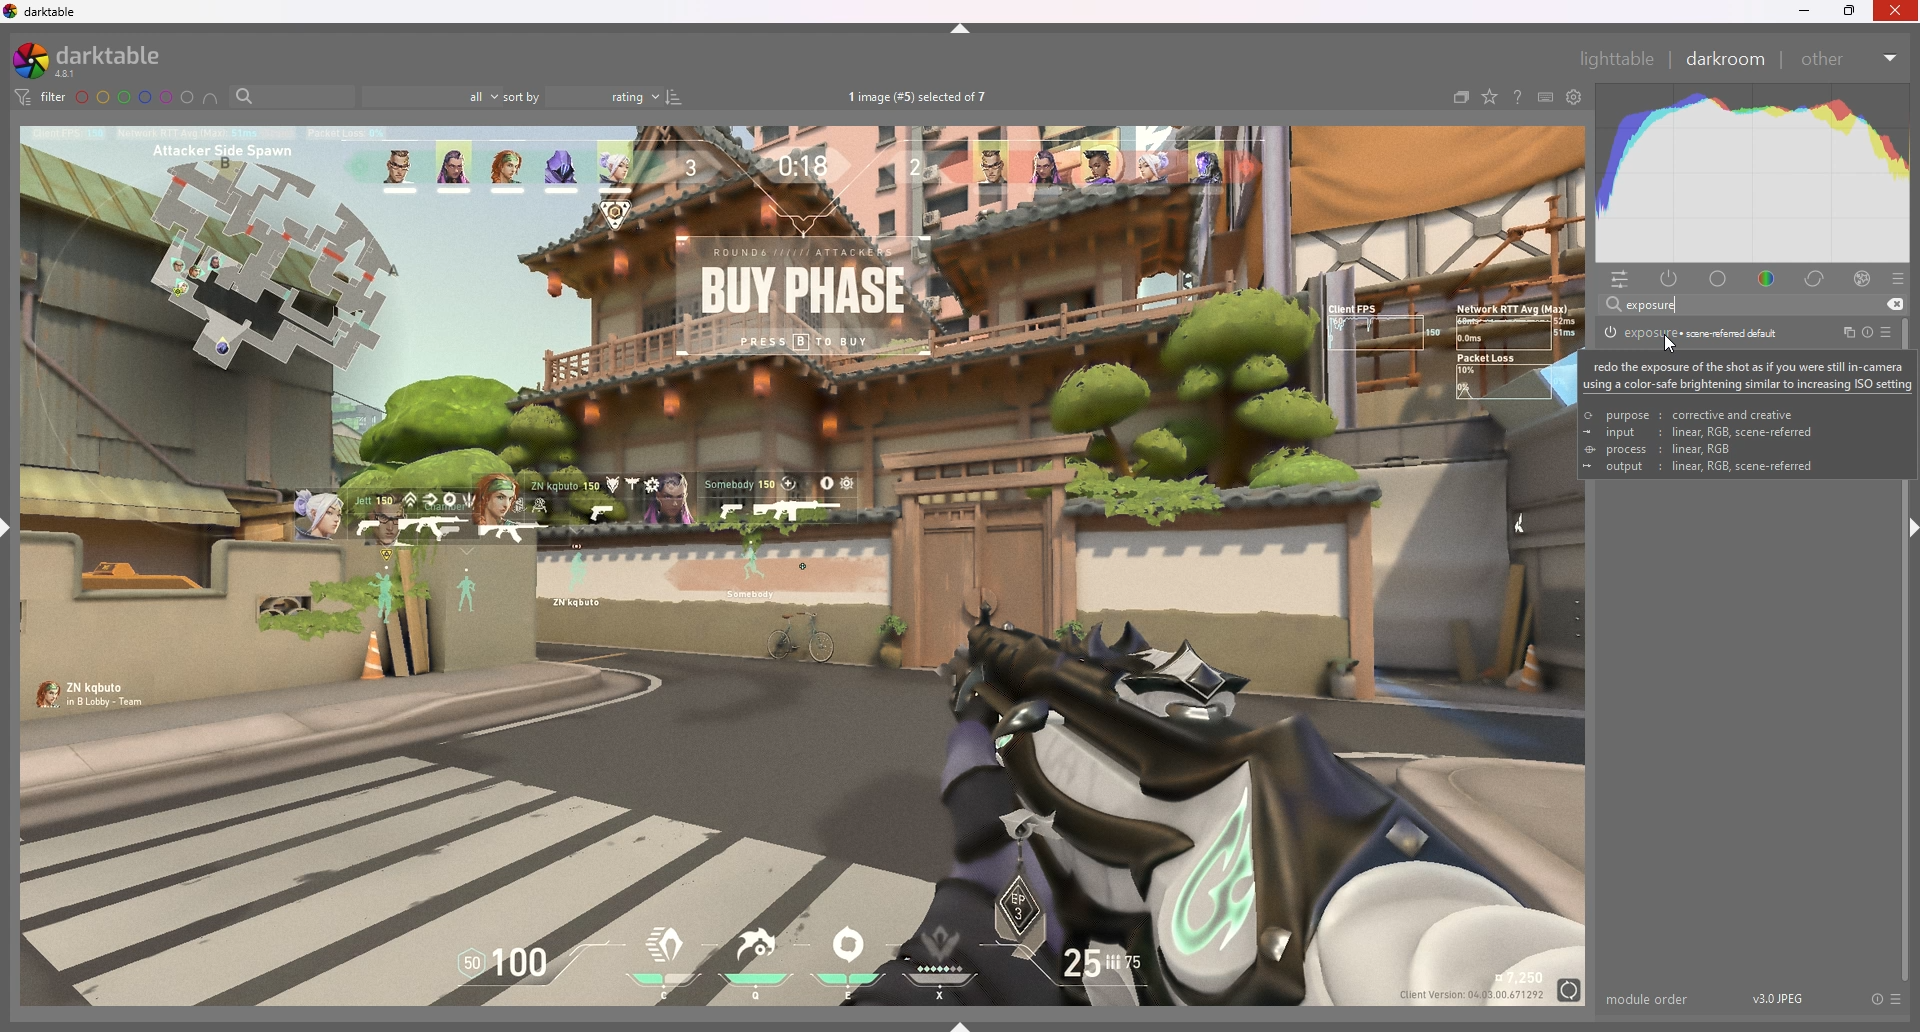 The image size is (1920, 1032). I want to click on heat graph, so click(1751, 174).